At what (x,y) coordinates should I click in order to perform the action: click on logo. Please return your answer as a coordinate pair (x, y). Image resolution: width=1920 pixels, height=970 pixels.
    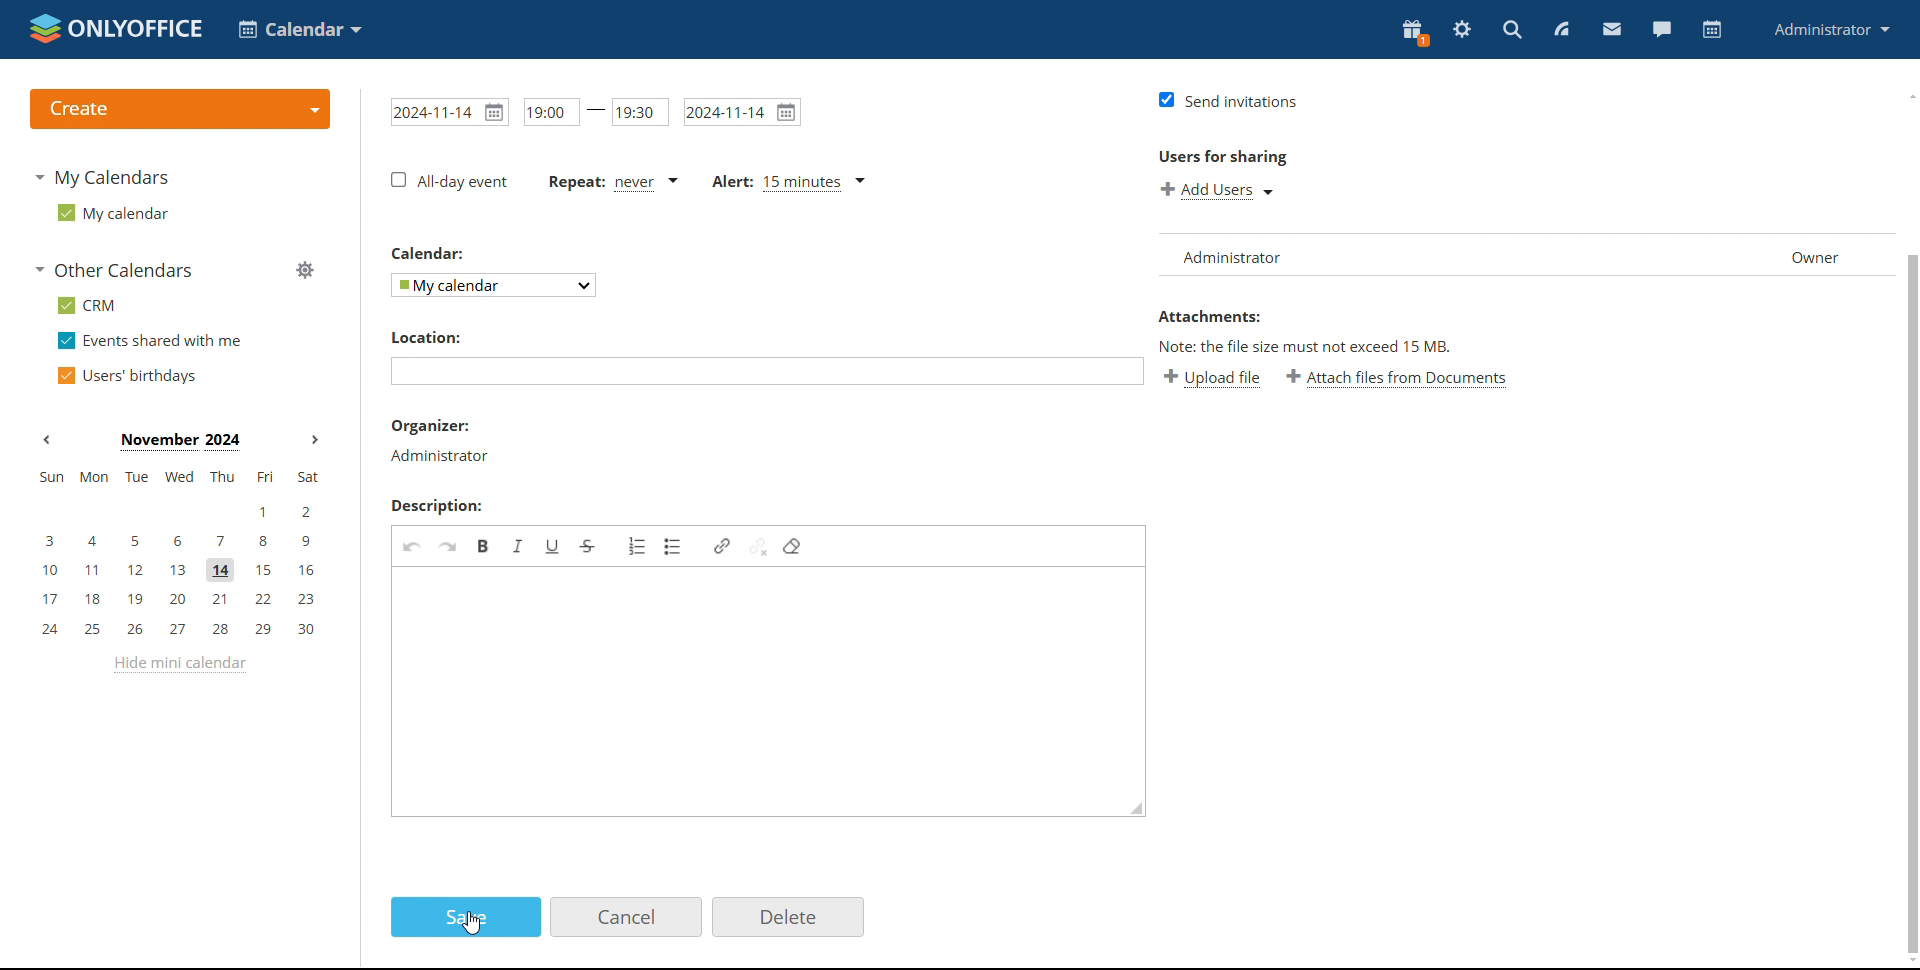
    Looking at the image, I should click on (114, 28).